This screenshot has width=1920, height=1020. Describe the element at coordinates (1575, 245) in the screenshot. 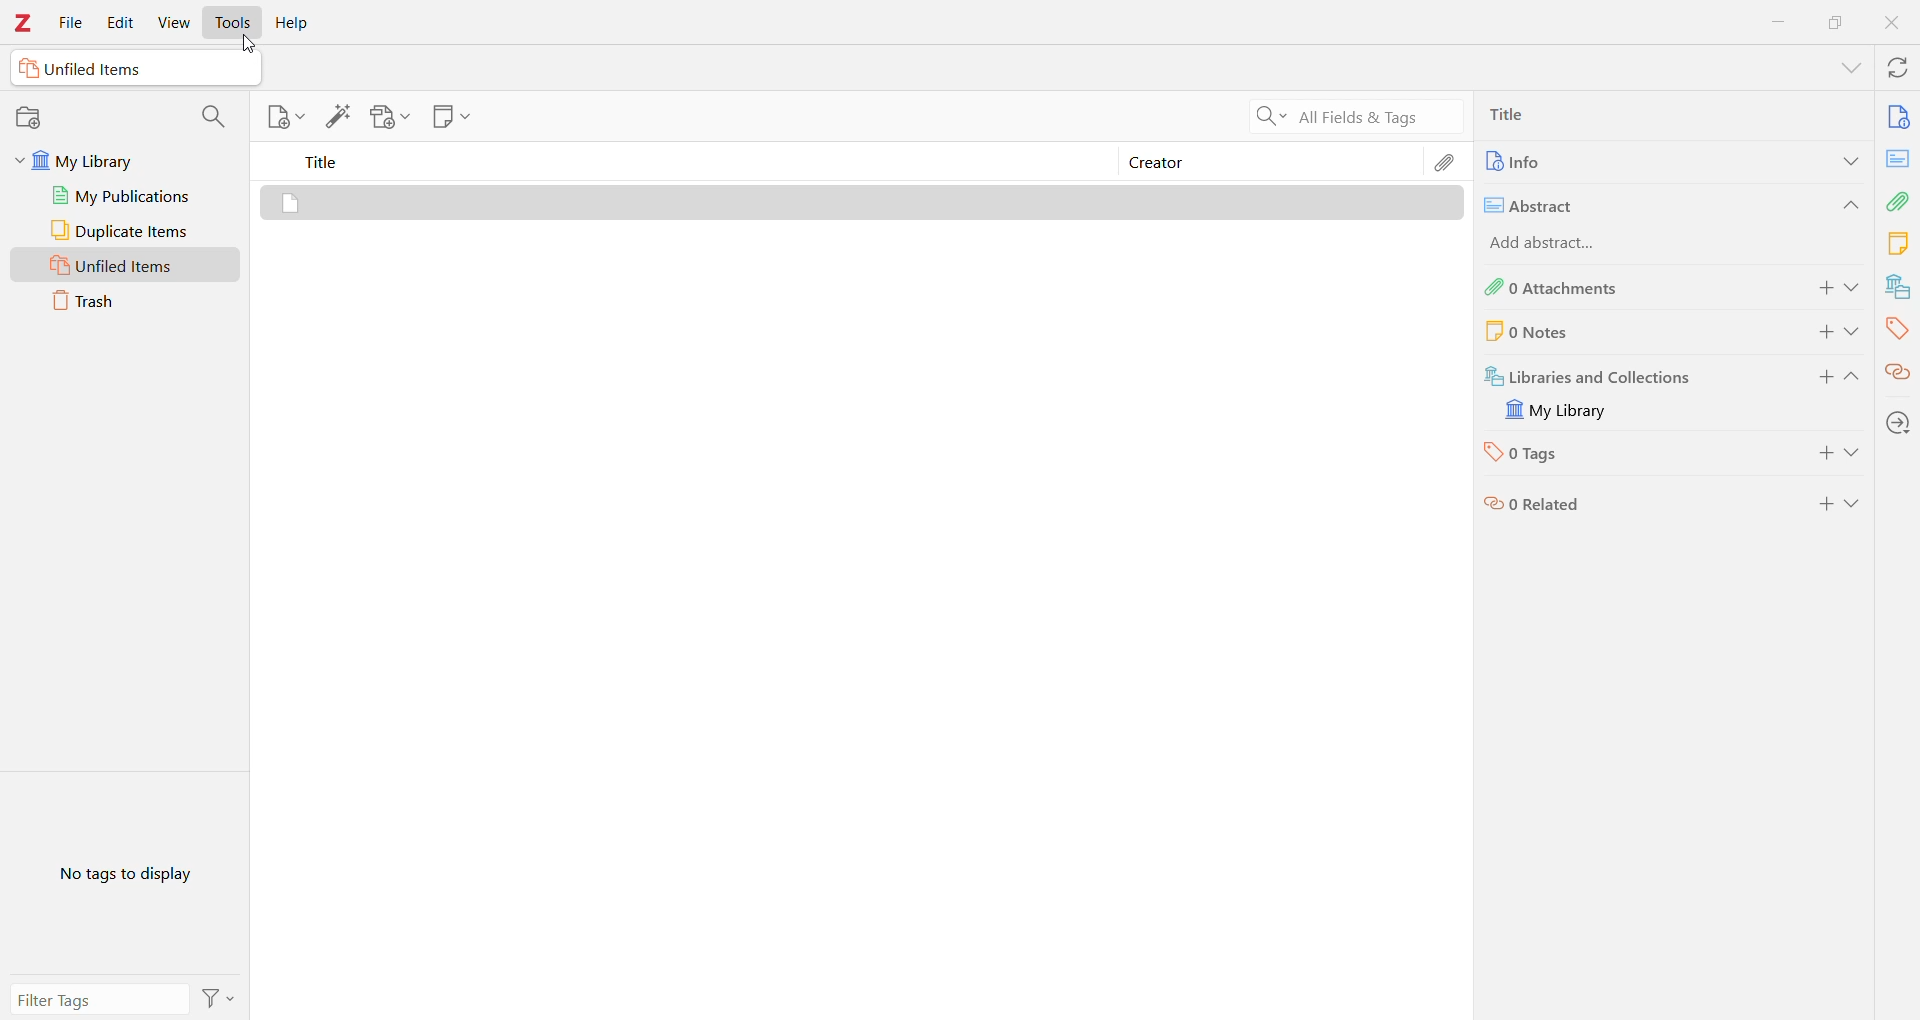

I see `Add abstract` at that location.